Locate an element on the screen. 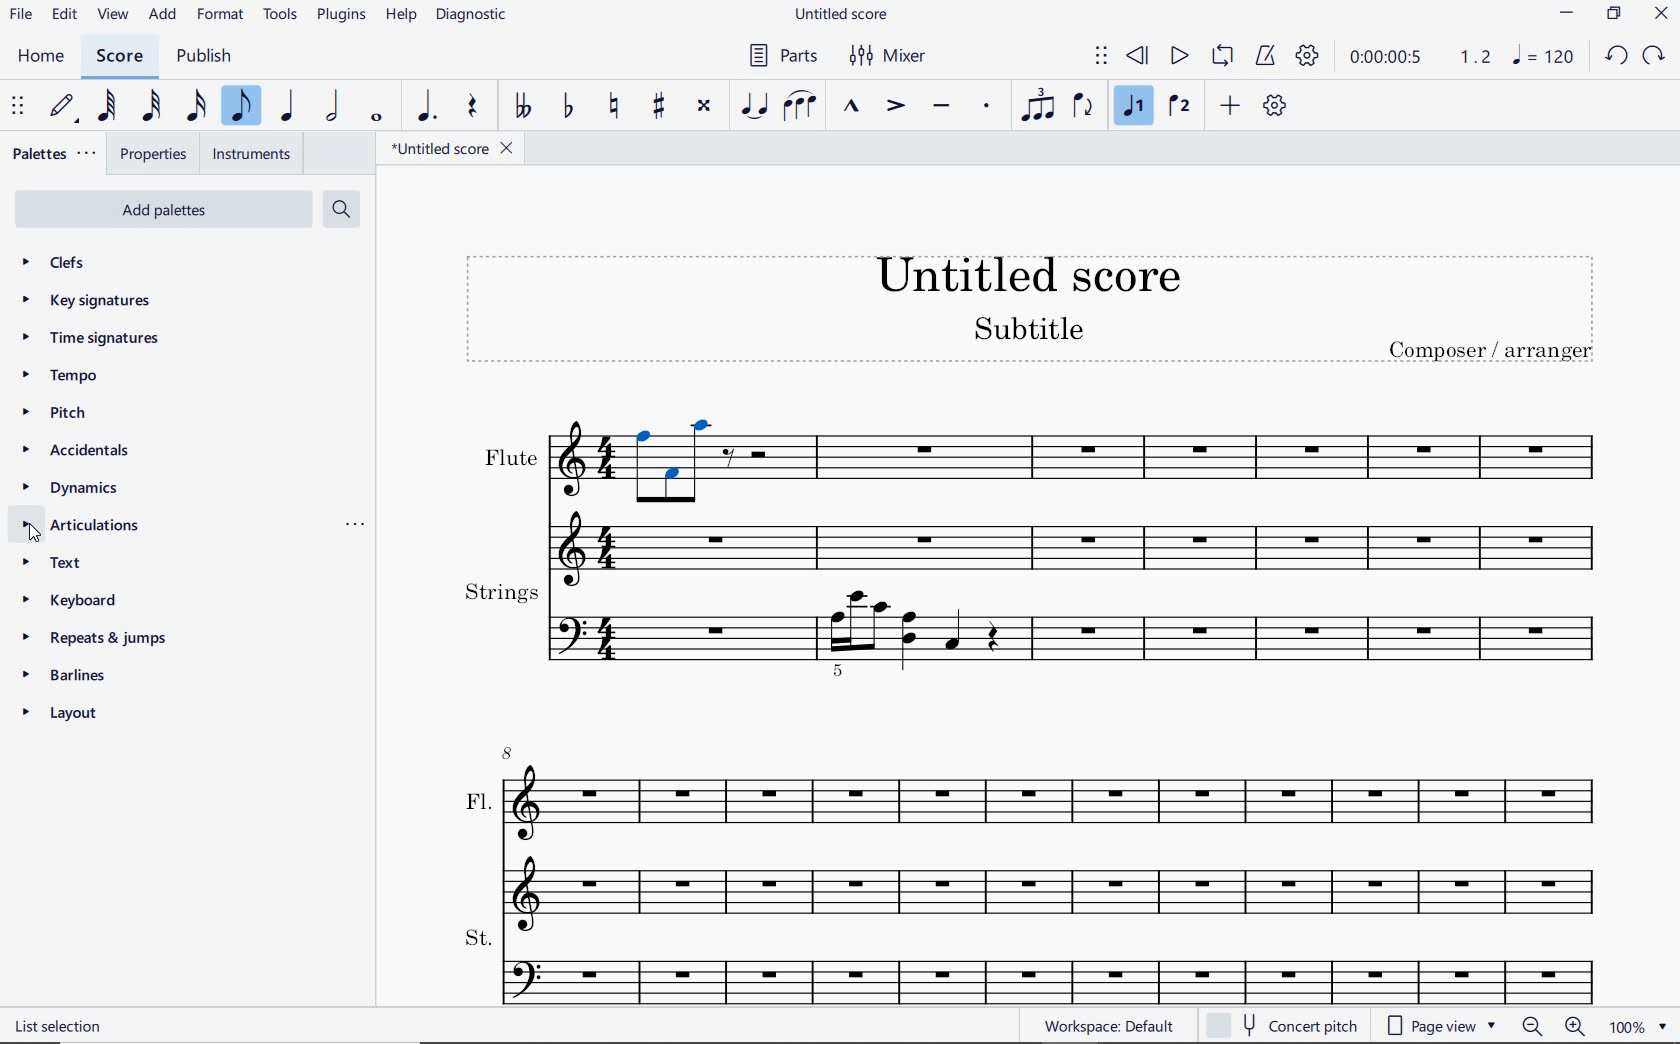  TENUTO is located at coordinates (942, 107).